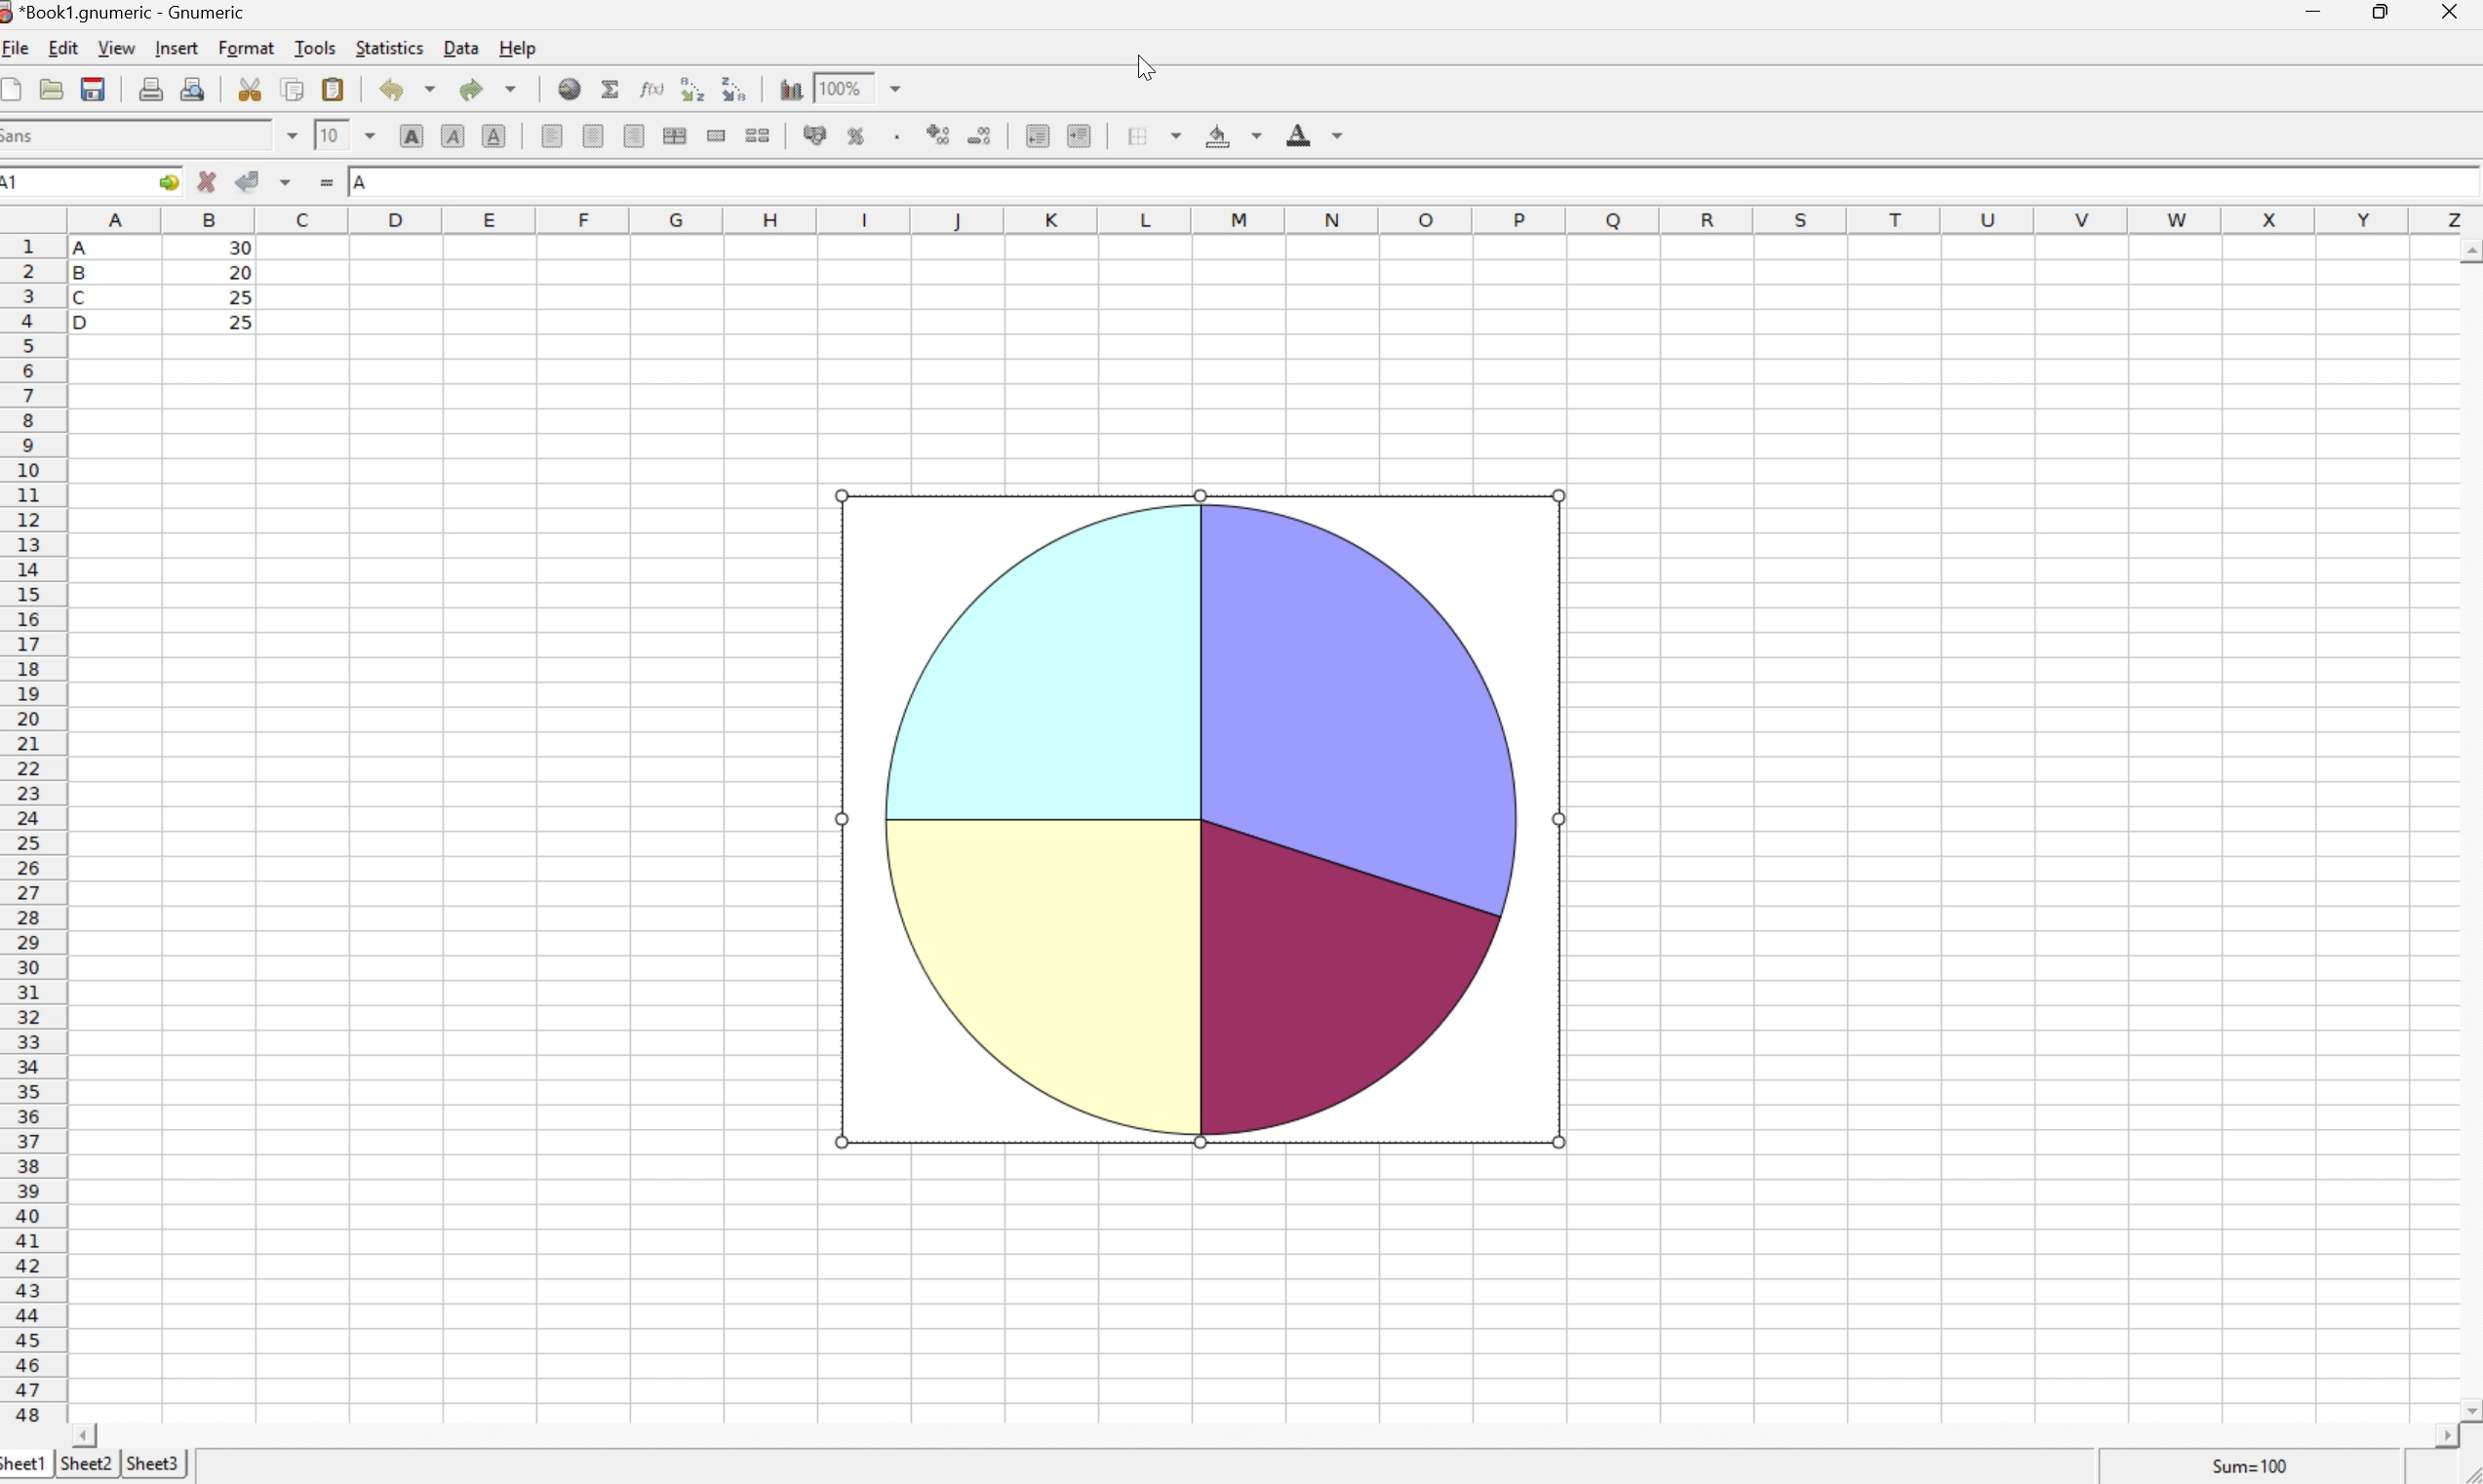 The image size is (2483, 1484). I want to click on Sheet1, so click(25, 1466).